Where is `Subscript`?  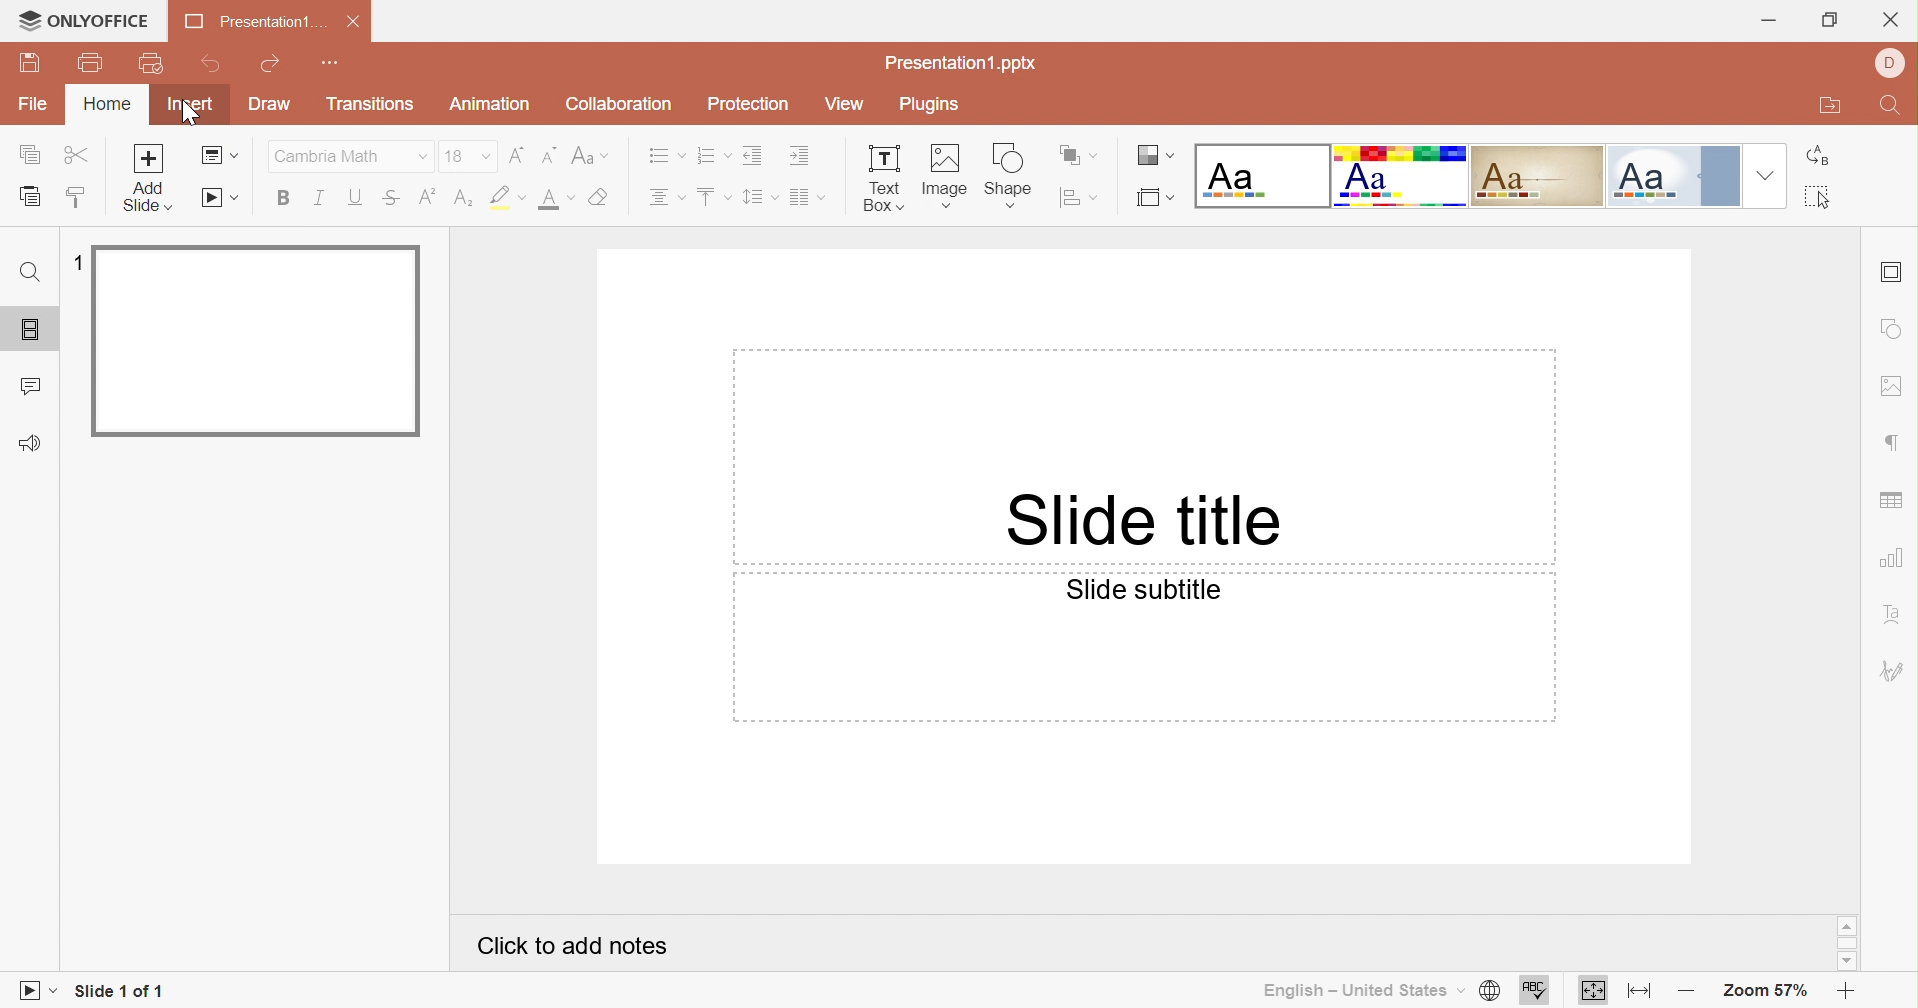 Subscript is located at coordinates (463, 198).